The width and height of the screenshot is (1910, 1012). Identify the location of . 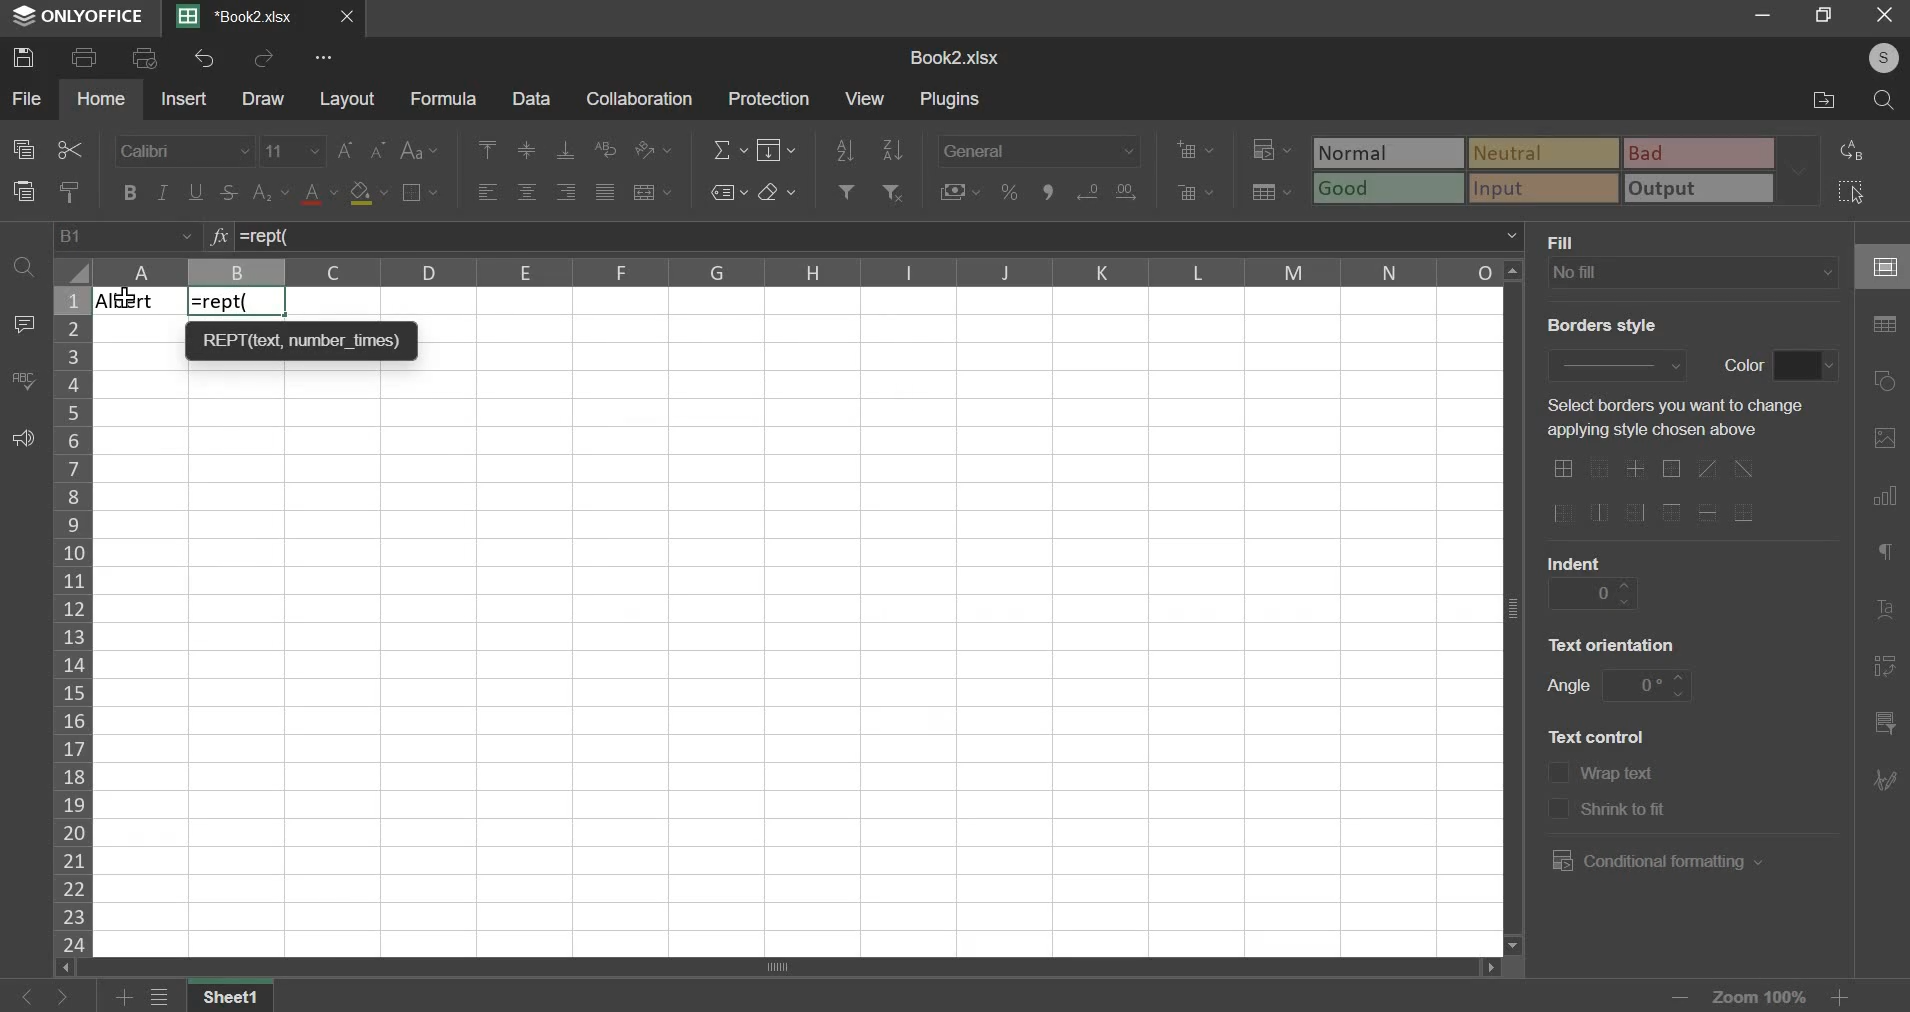
(1889, 781).